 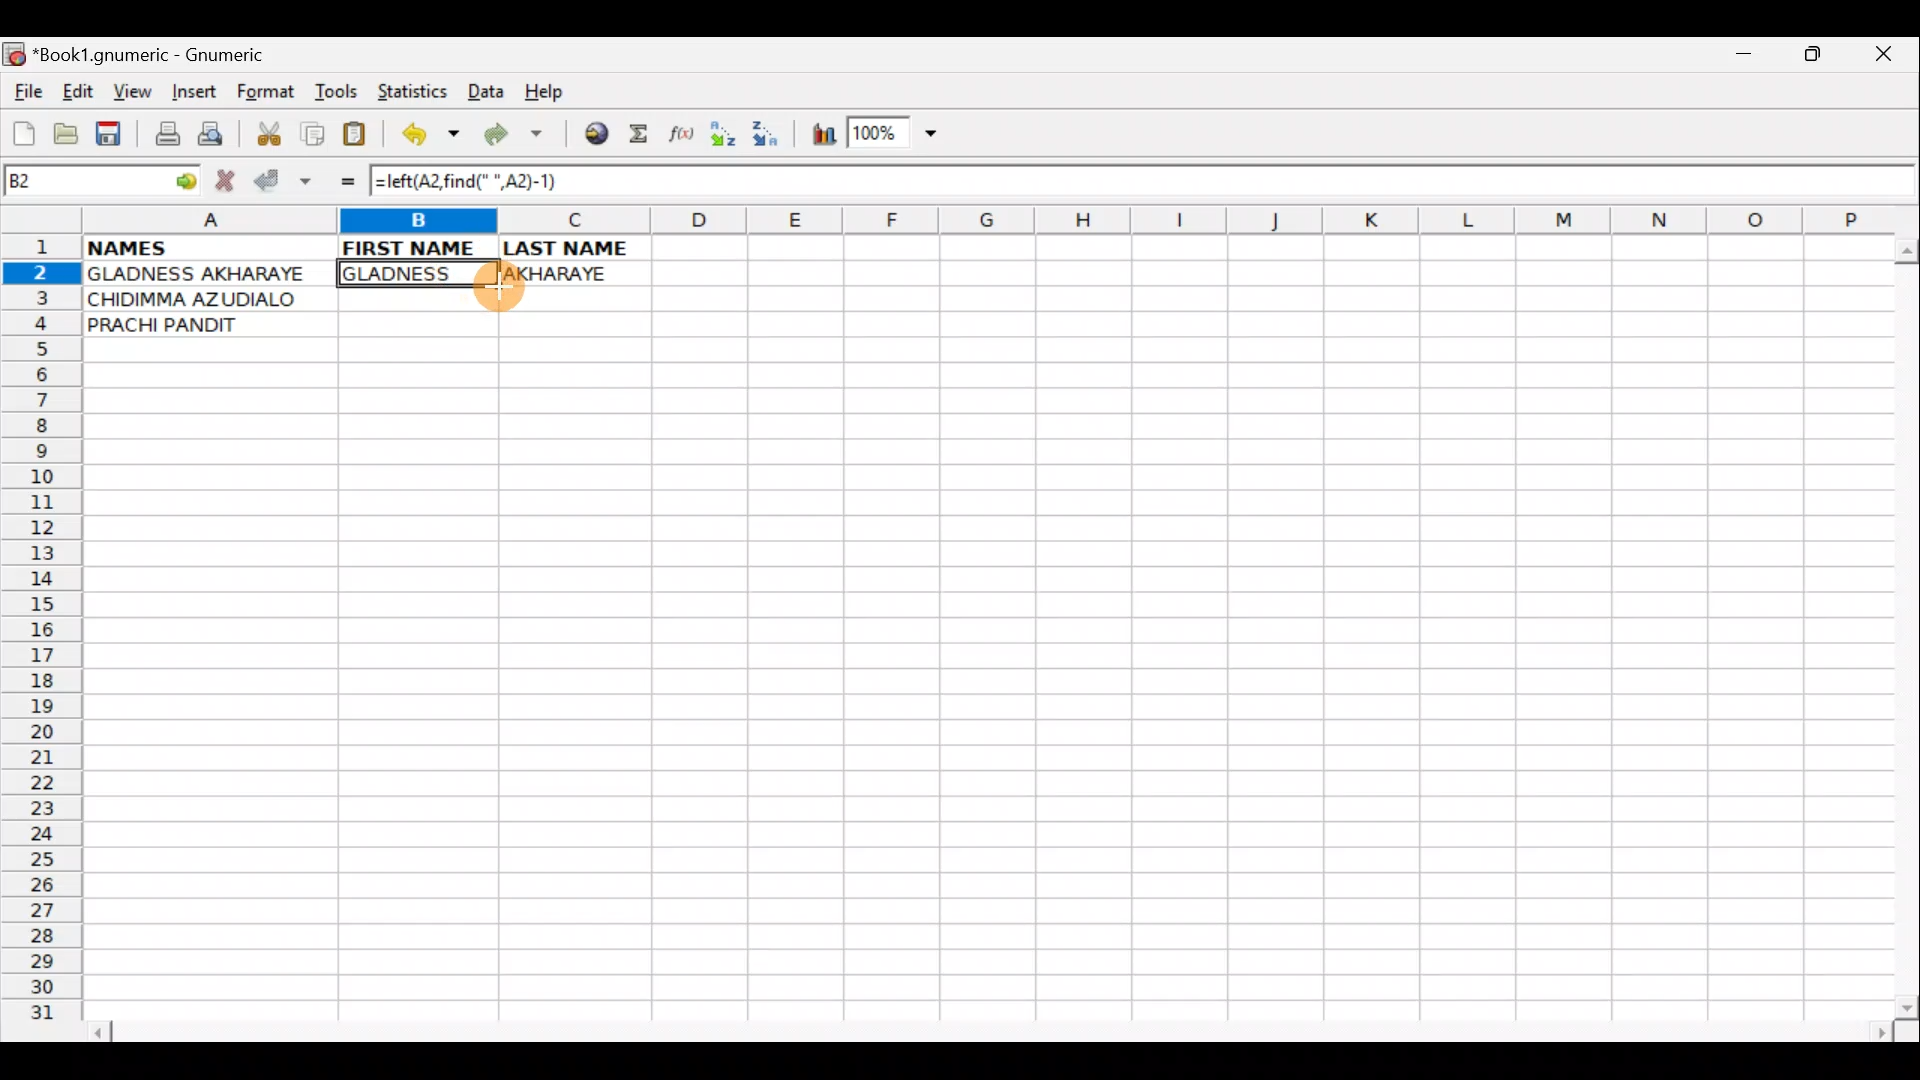 What do you see at coordinates (575, 271) in the screenshot?
I see `AKHARAYE` at bounding box center [575, 271].